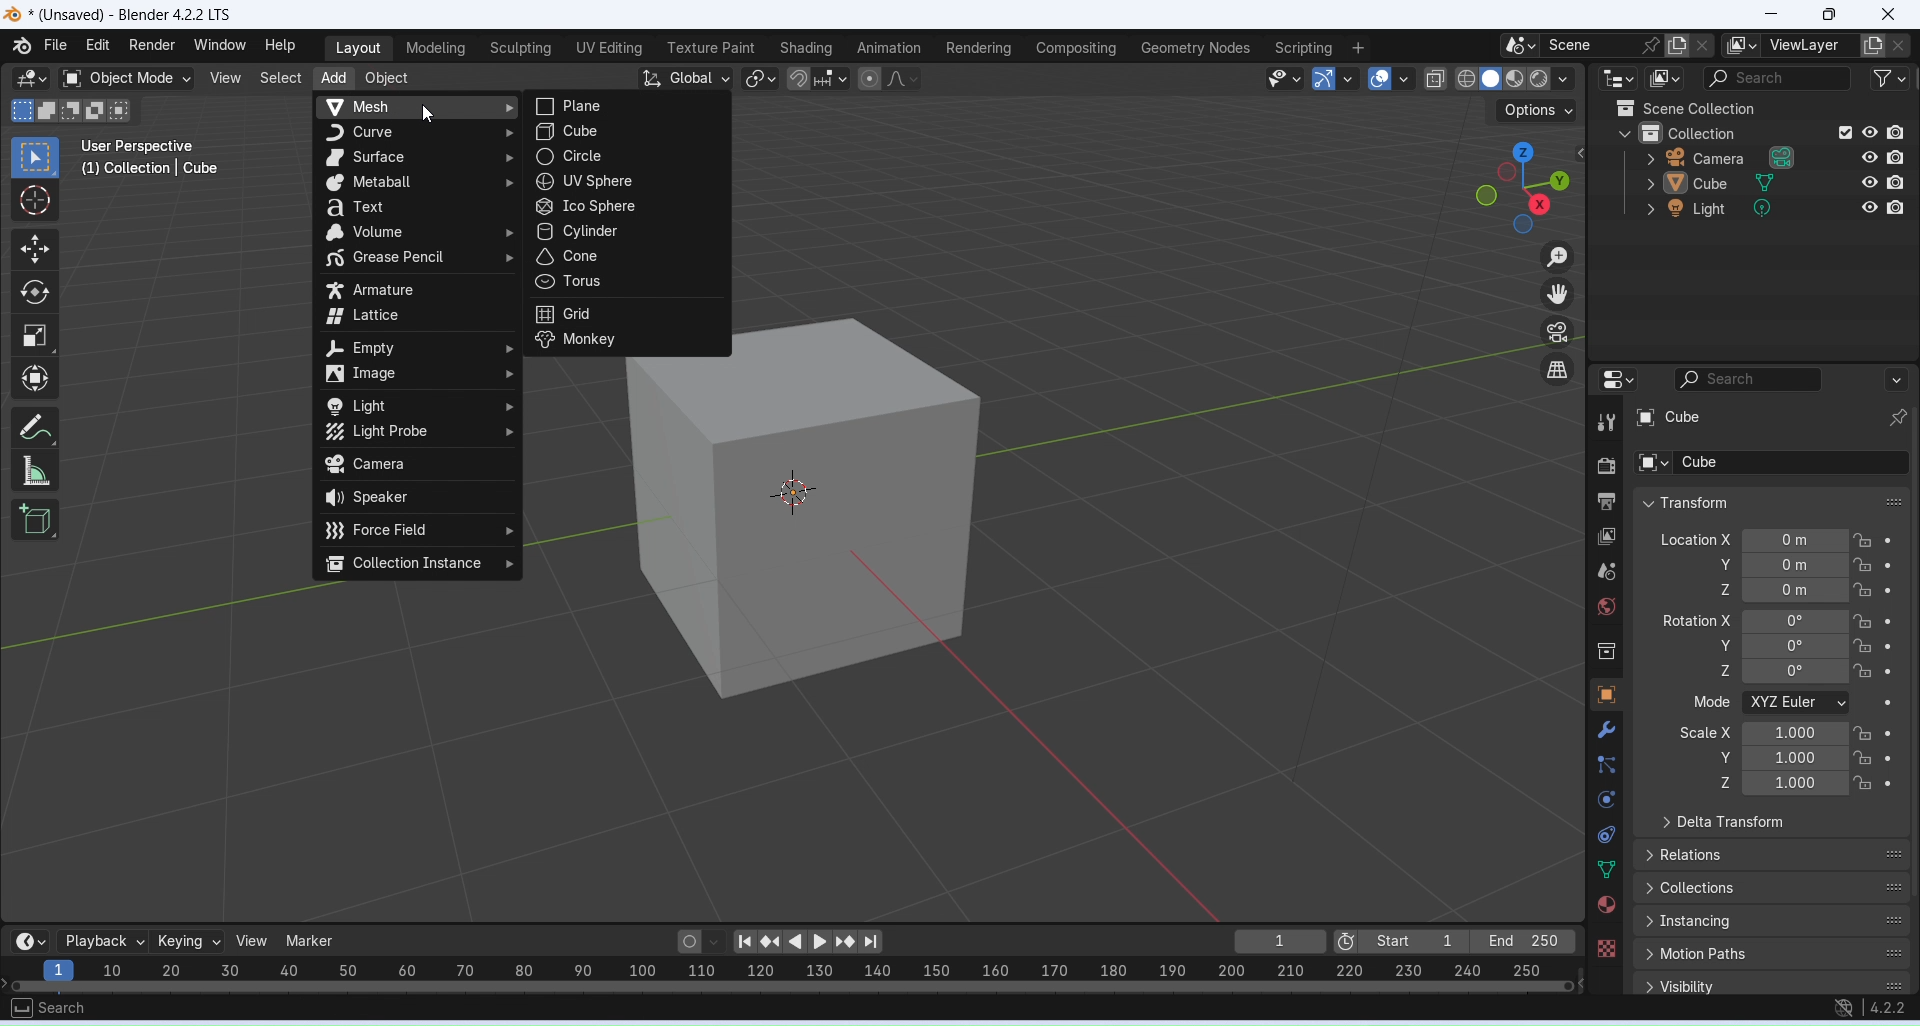  I want to click on Y axis, so click(1821, 646).